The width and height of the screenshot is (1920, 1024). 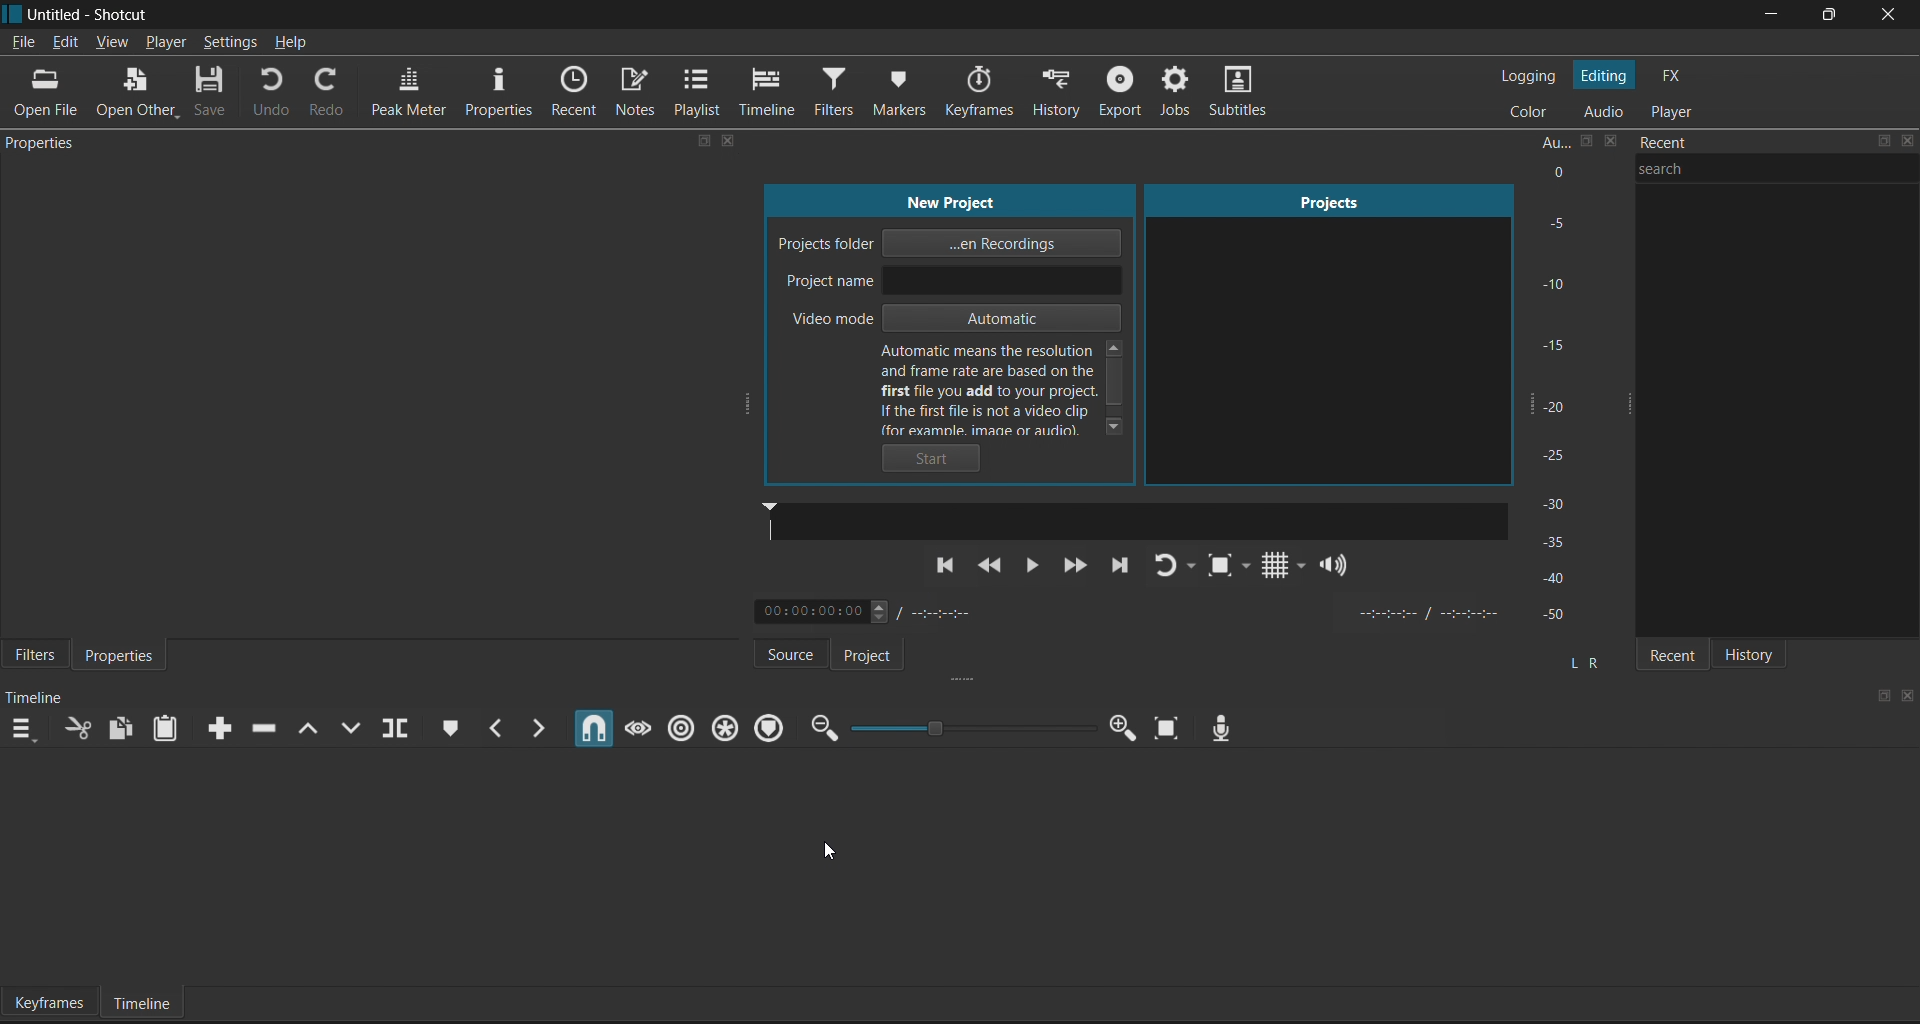 What do you see at coordinates (445, 725) in the screenshot?
I see `Create/Edit Marker` at bounding box center [445, 725].